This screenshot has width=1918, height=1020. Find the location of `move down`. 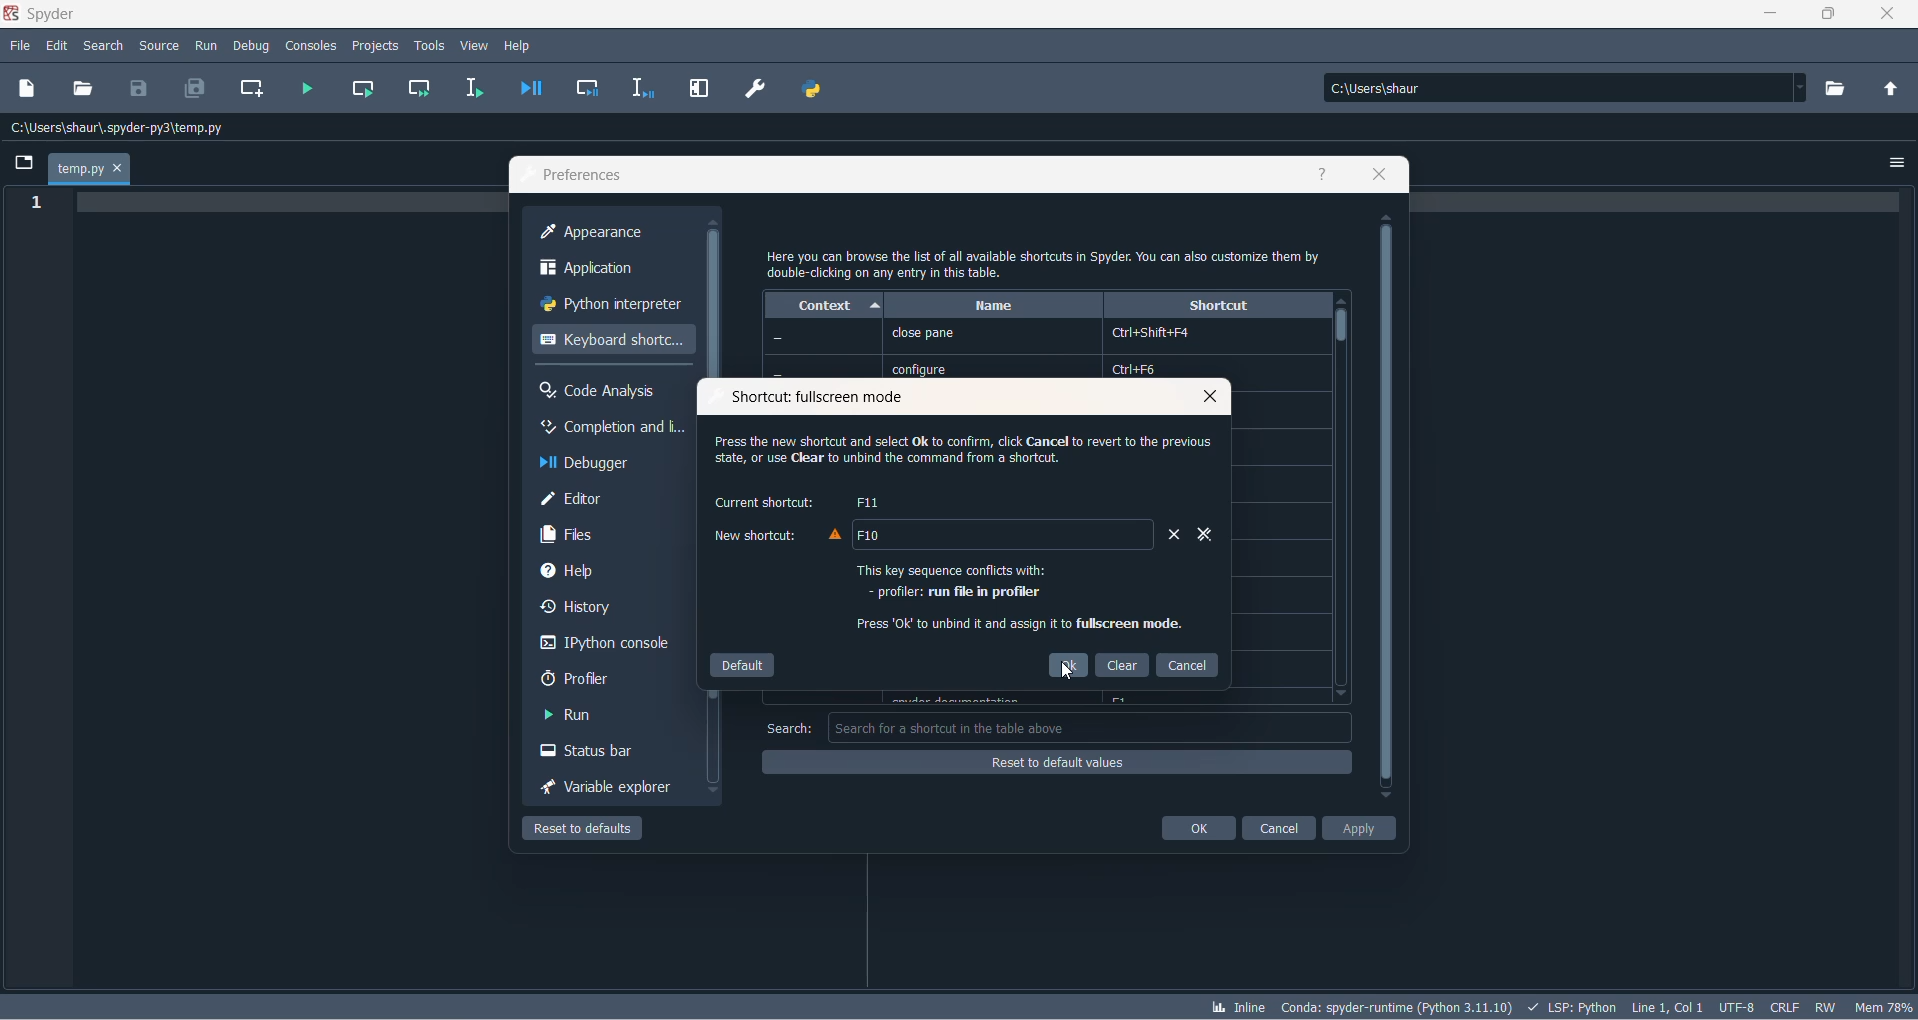

move down is located at coordinates (715, 792).